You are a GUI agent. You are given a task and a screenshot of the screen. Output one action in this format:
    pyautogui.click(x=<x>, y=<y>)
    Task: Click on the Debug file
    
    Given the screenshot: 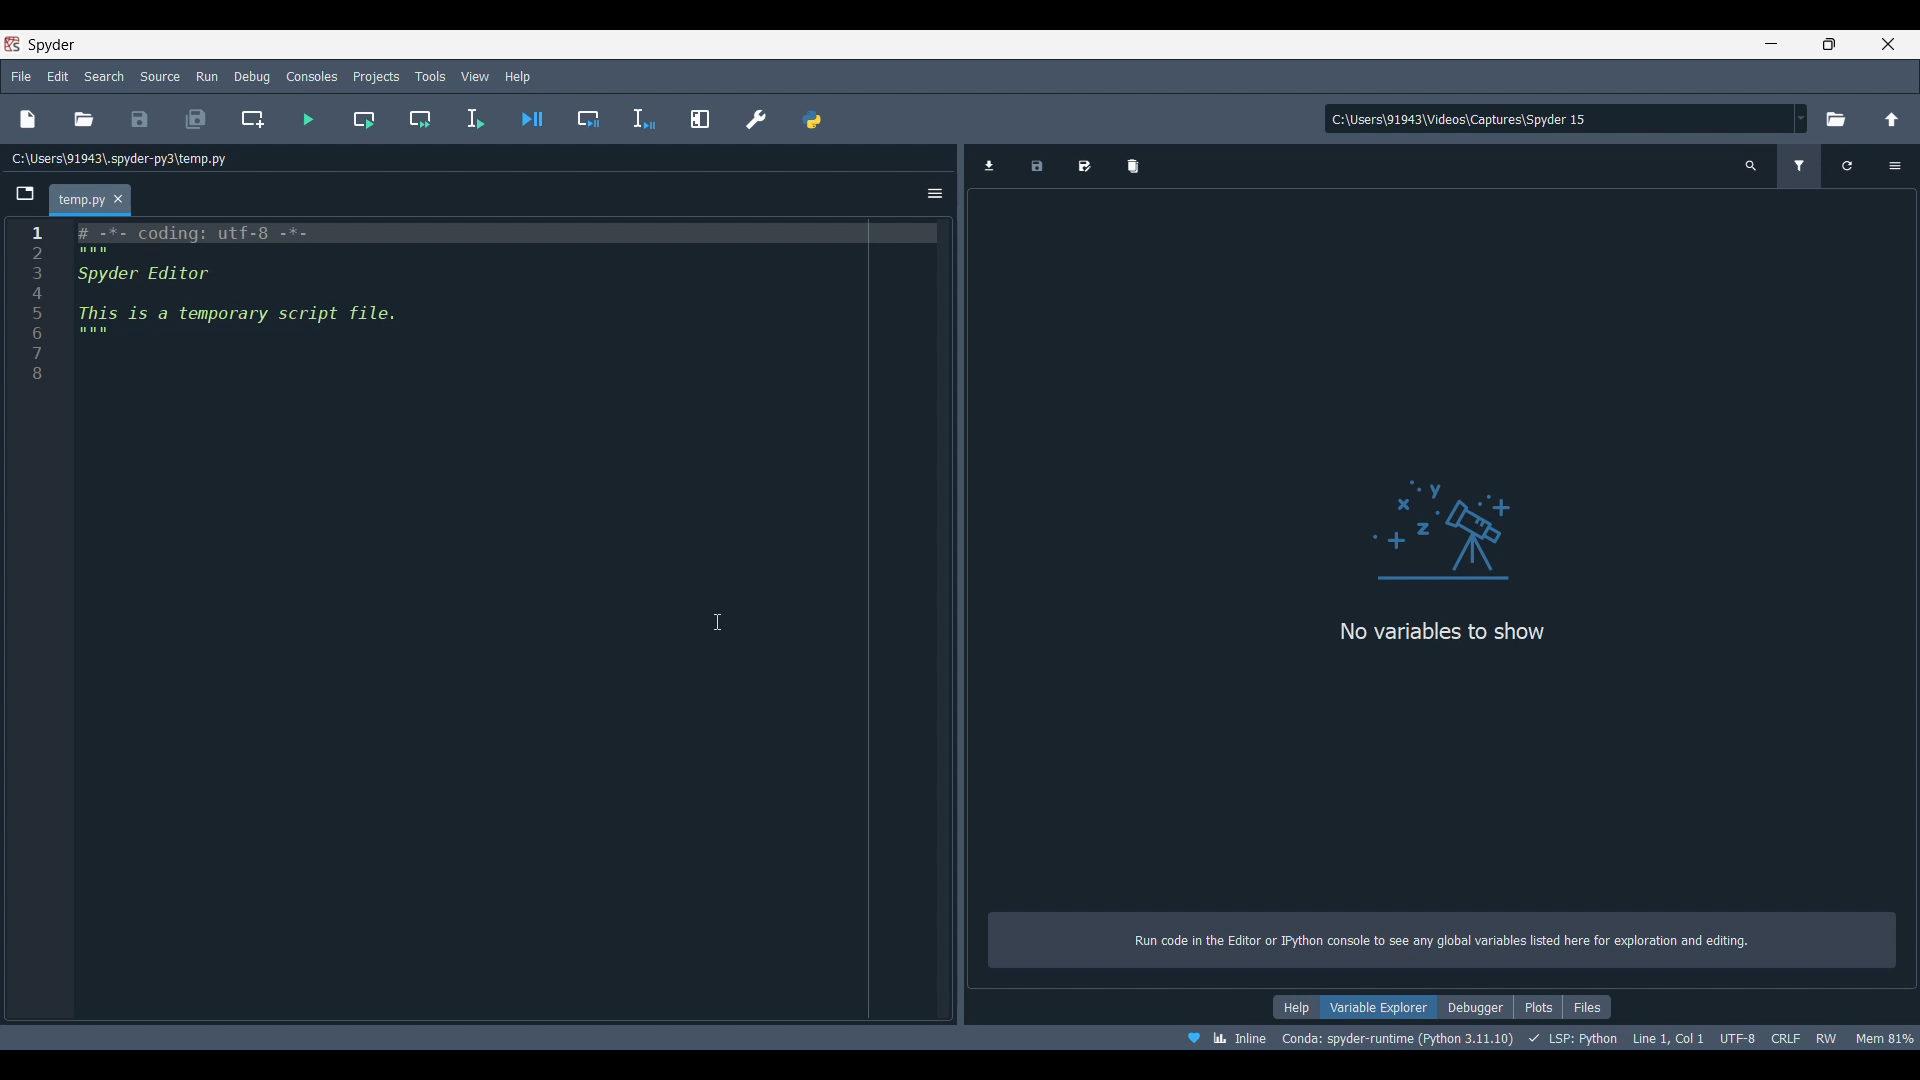 What is the action you would take?
    pyautogui.click(x=531, y=119)
    